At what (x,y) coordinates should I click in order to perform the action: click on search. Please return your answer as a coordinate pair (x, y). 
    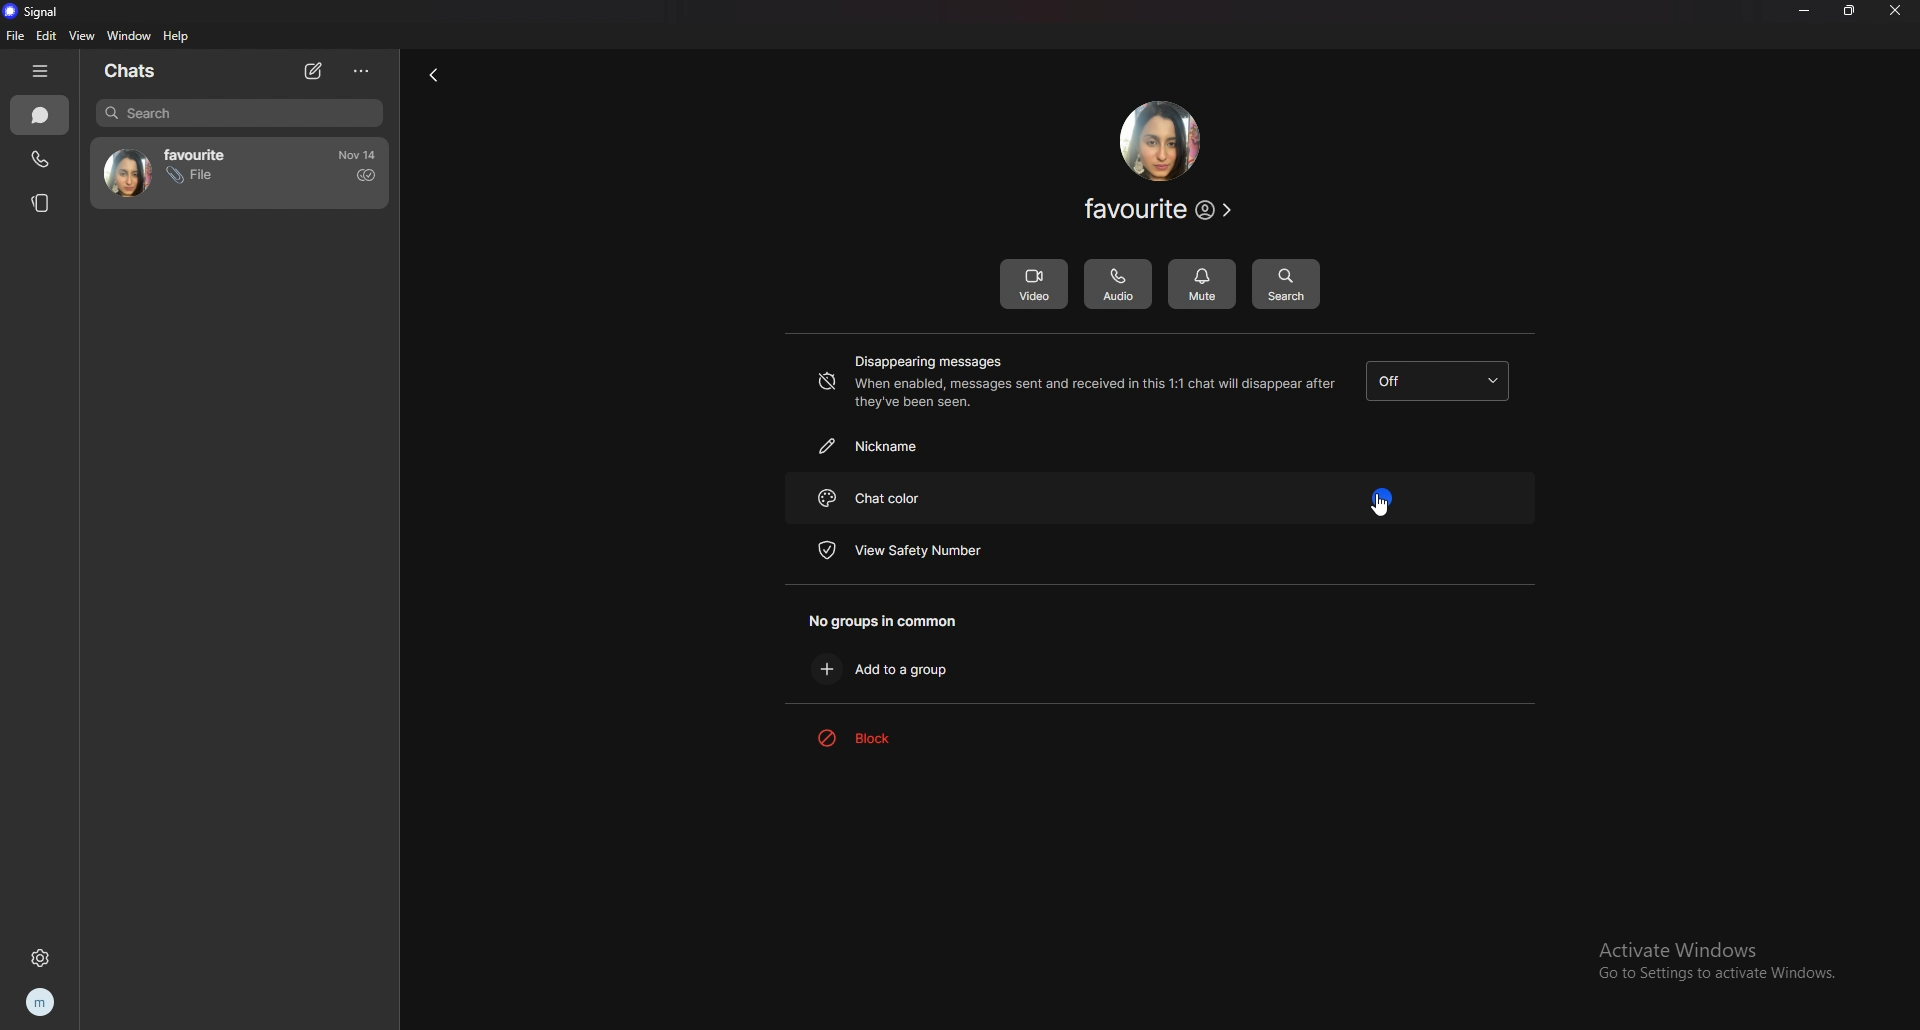
    Looking at the image, I should click on (239, 114).